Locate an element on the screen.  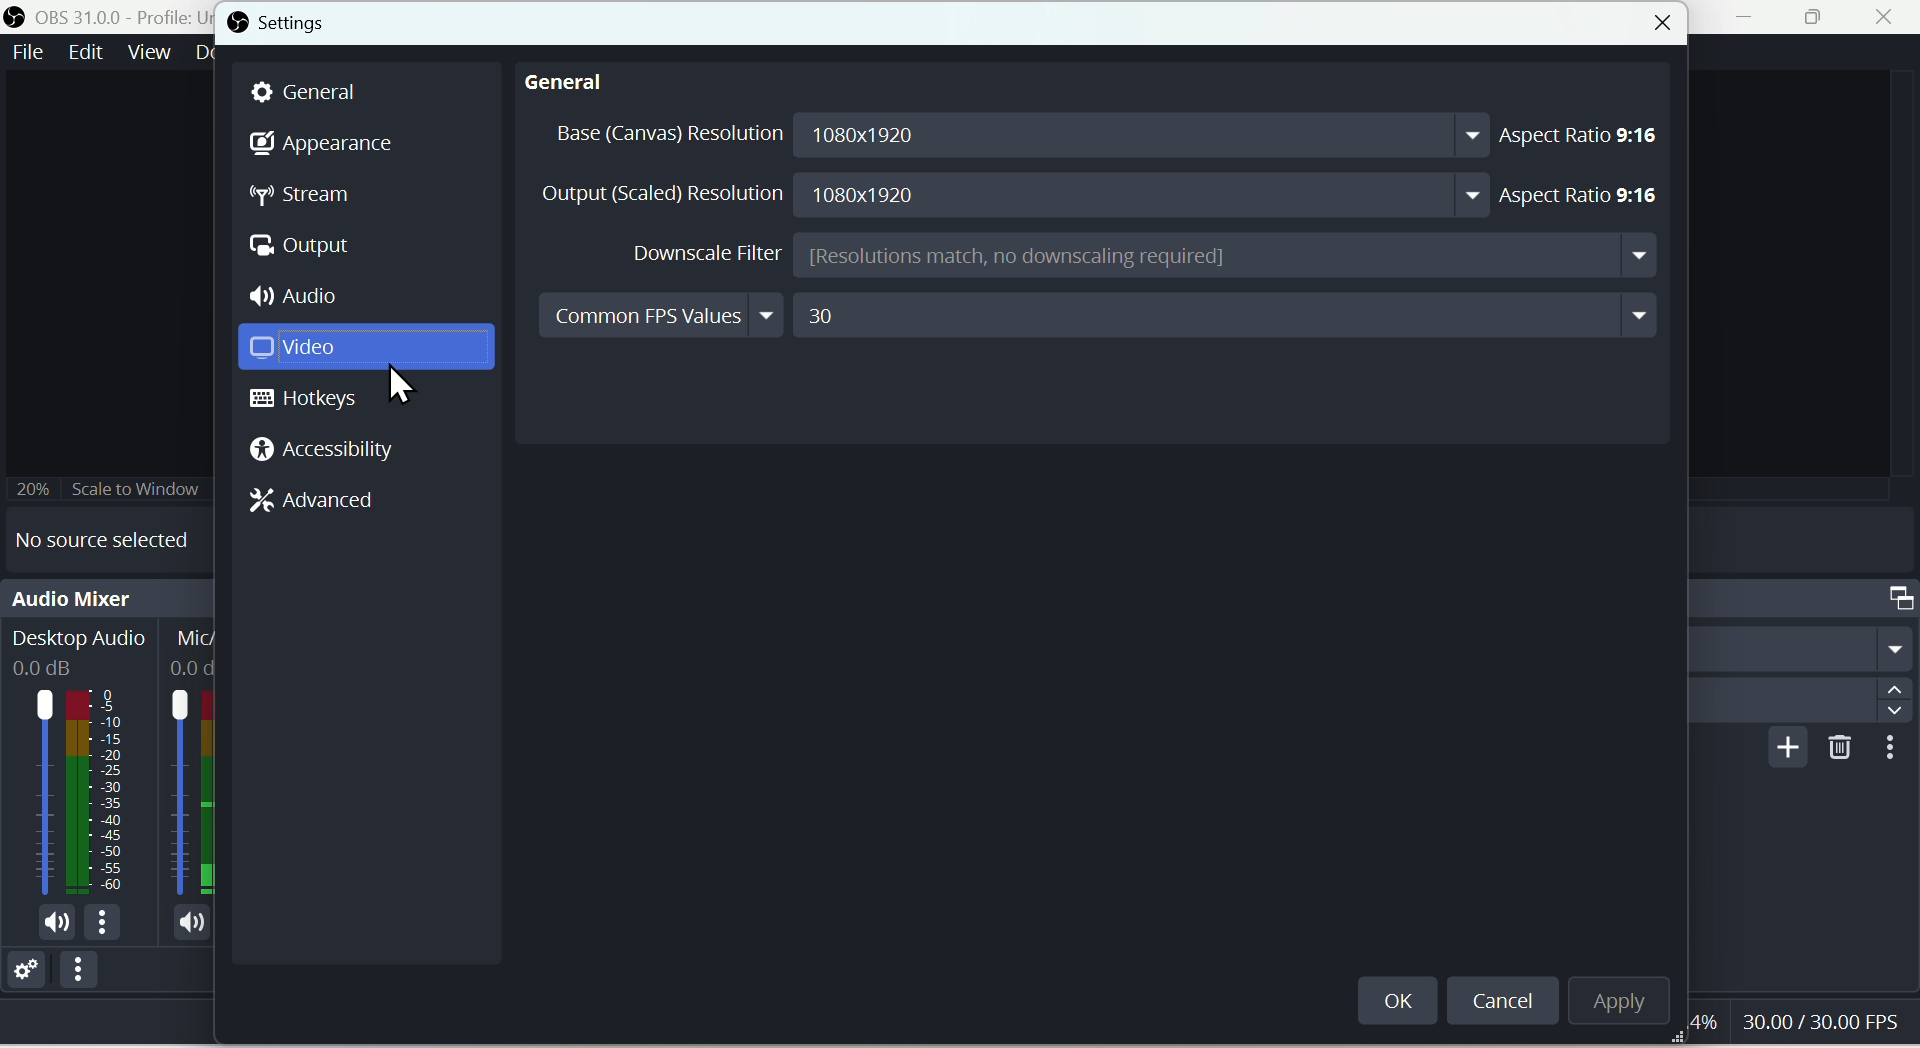
Downscale Filter is located at coordinates (1141, 256).